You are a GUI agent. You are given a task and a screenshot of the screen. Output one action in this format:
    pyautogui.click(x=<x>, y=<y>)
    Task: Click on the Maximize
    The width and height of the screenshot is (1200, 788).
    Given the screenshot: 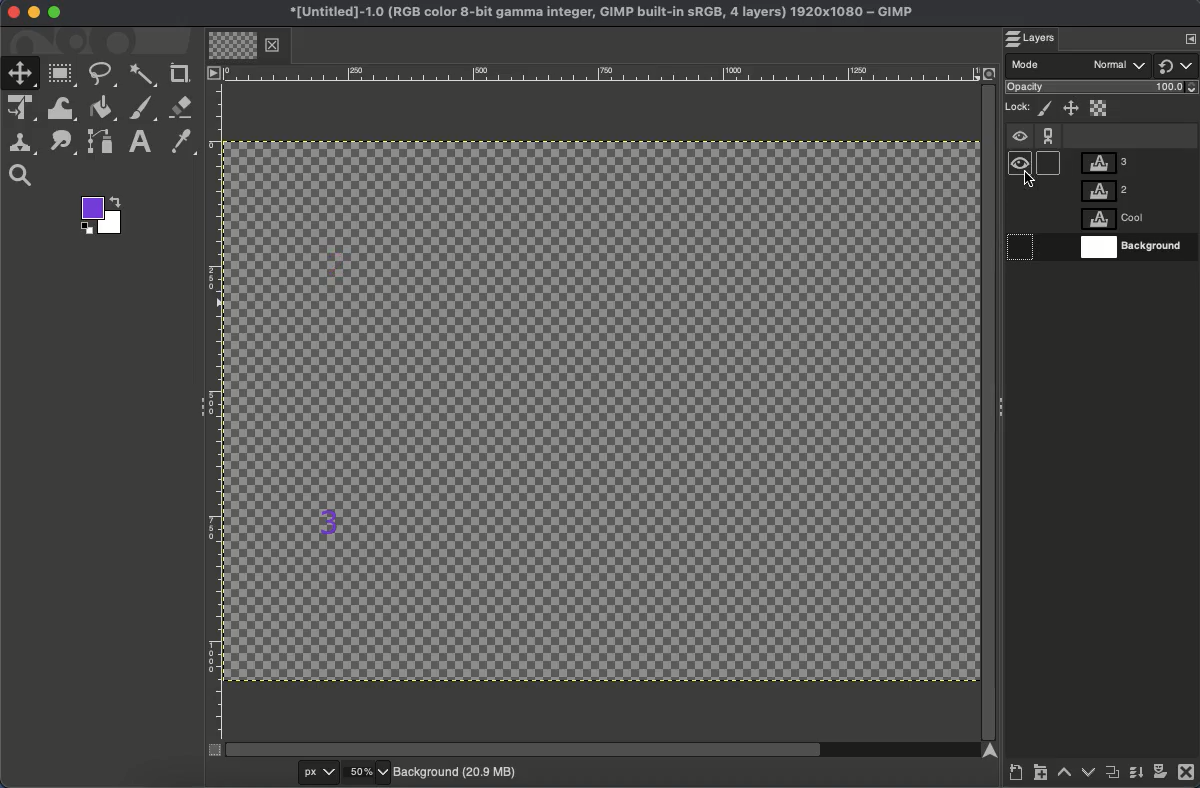 What is the action you would take?
    pyautogui.click(x=55, y=15)
    